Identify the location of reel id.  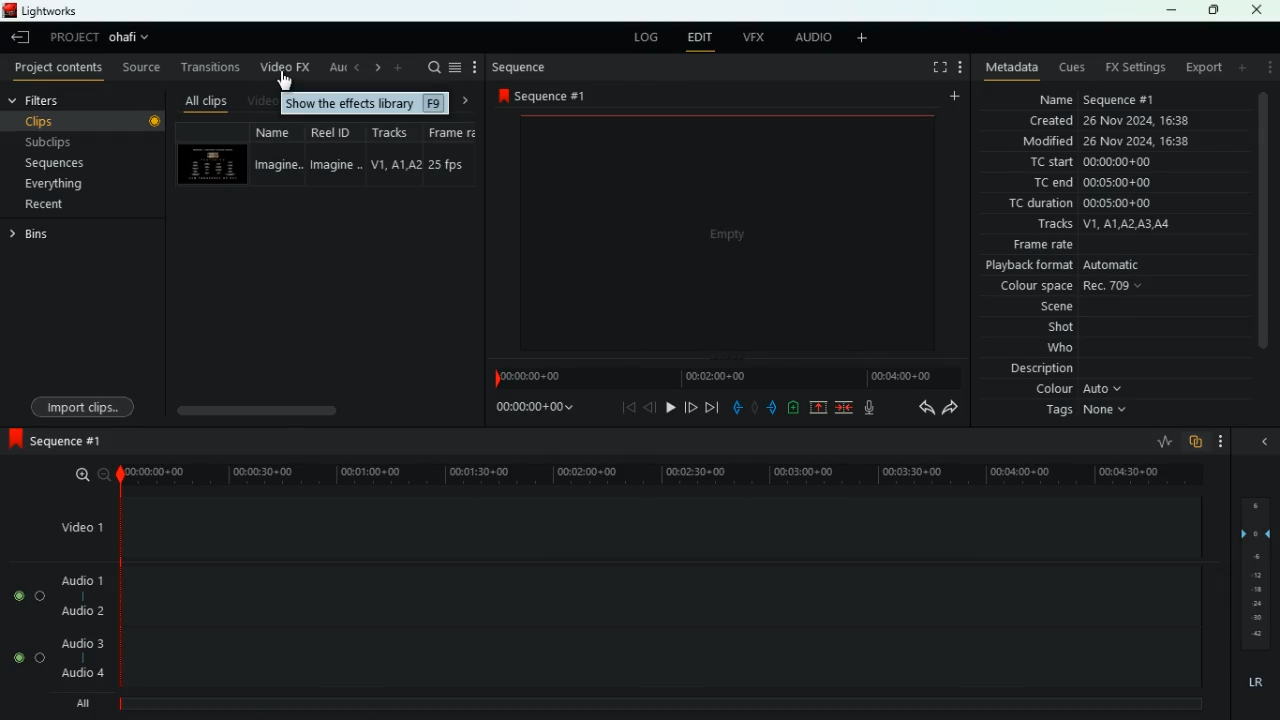
(337, 153).